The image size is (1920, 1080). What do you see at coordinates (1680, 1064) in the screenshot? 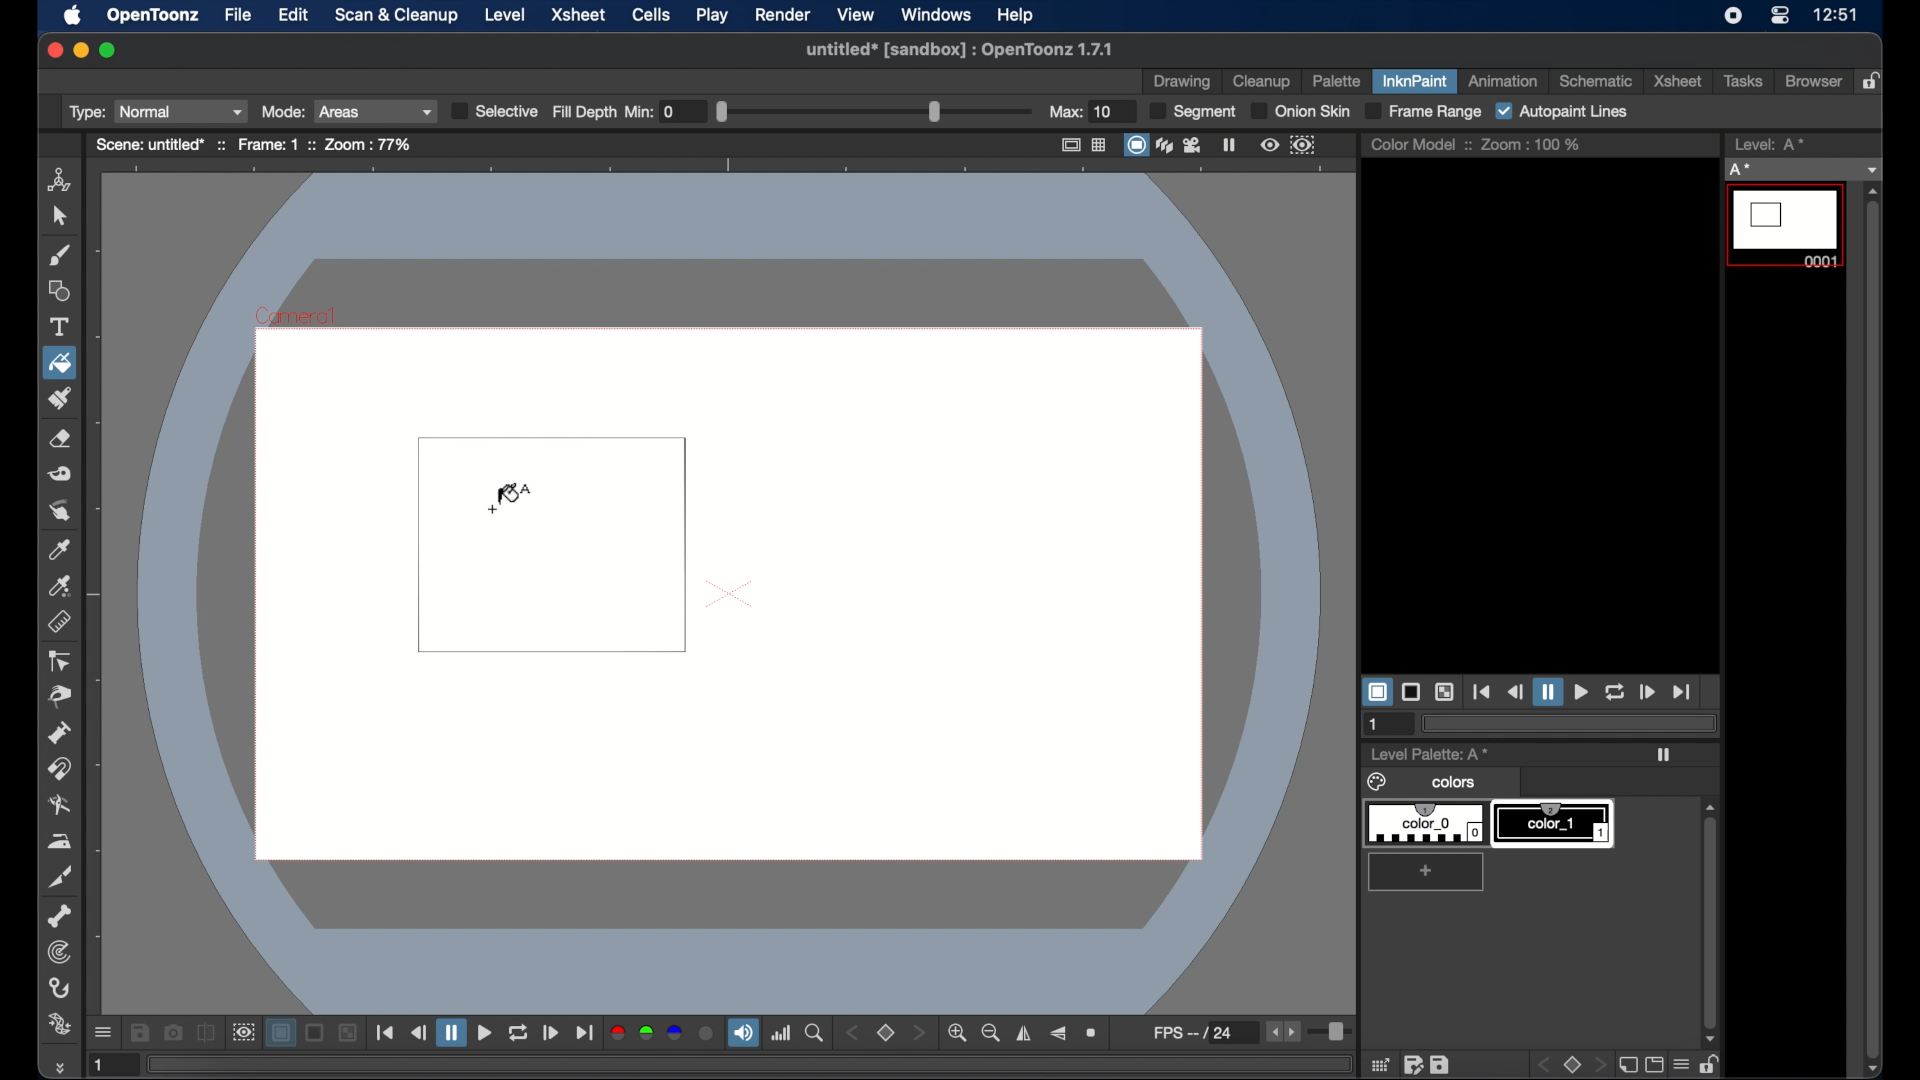
I see `menu` at bounding box center [1680, 1064].